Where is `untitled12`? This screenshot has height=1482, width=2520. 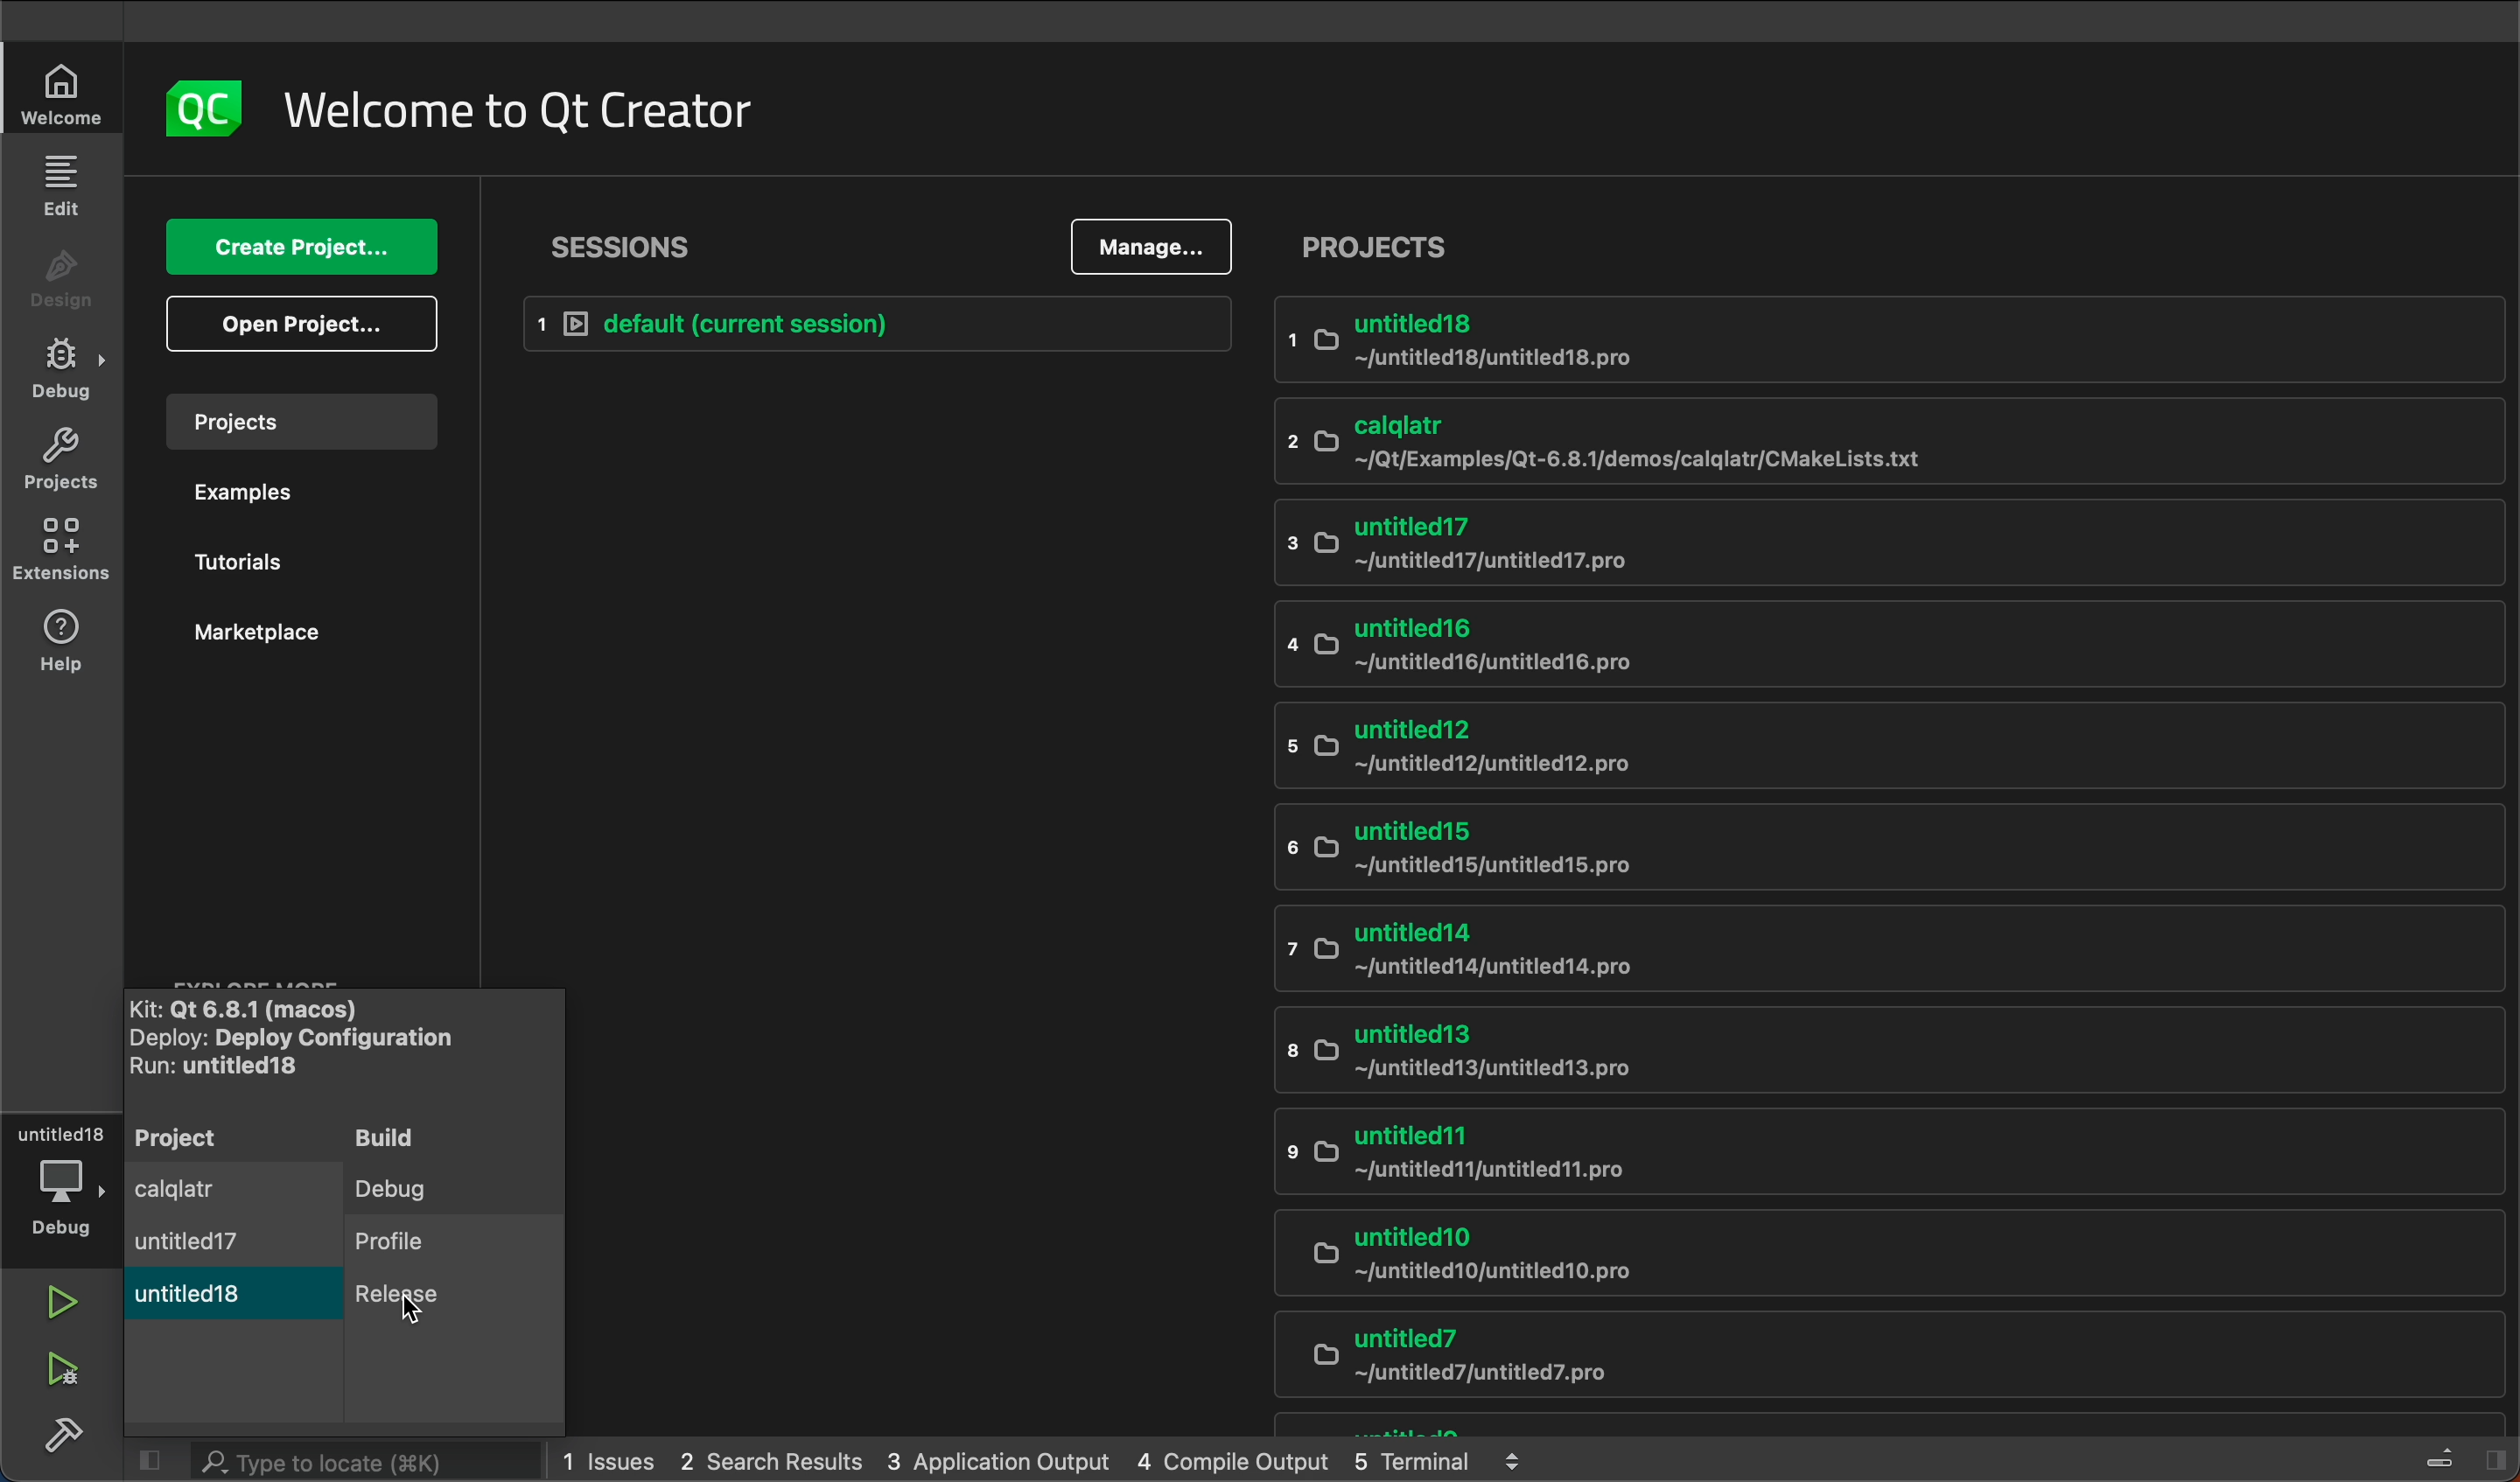 untitled12 is located at coordinates (1794, 744).